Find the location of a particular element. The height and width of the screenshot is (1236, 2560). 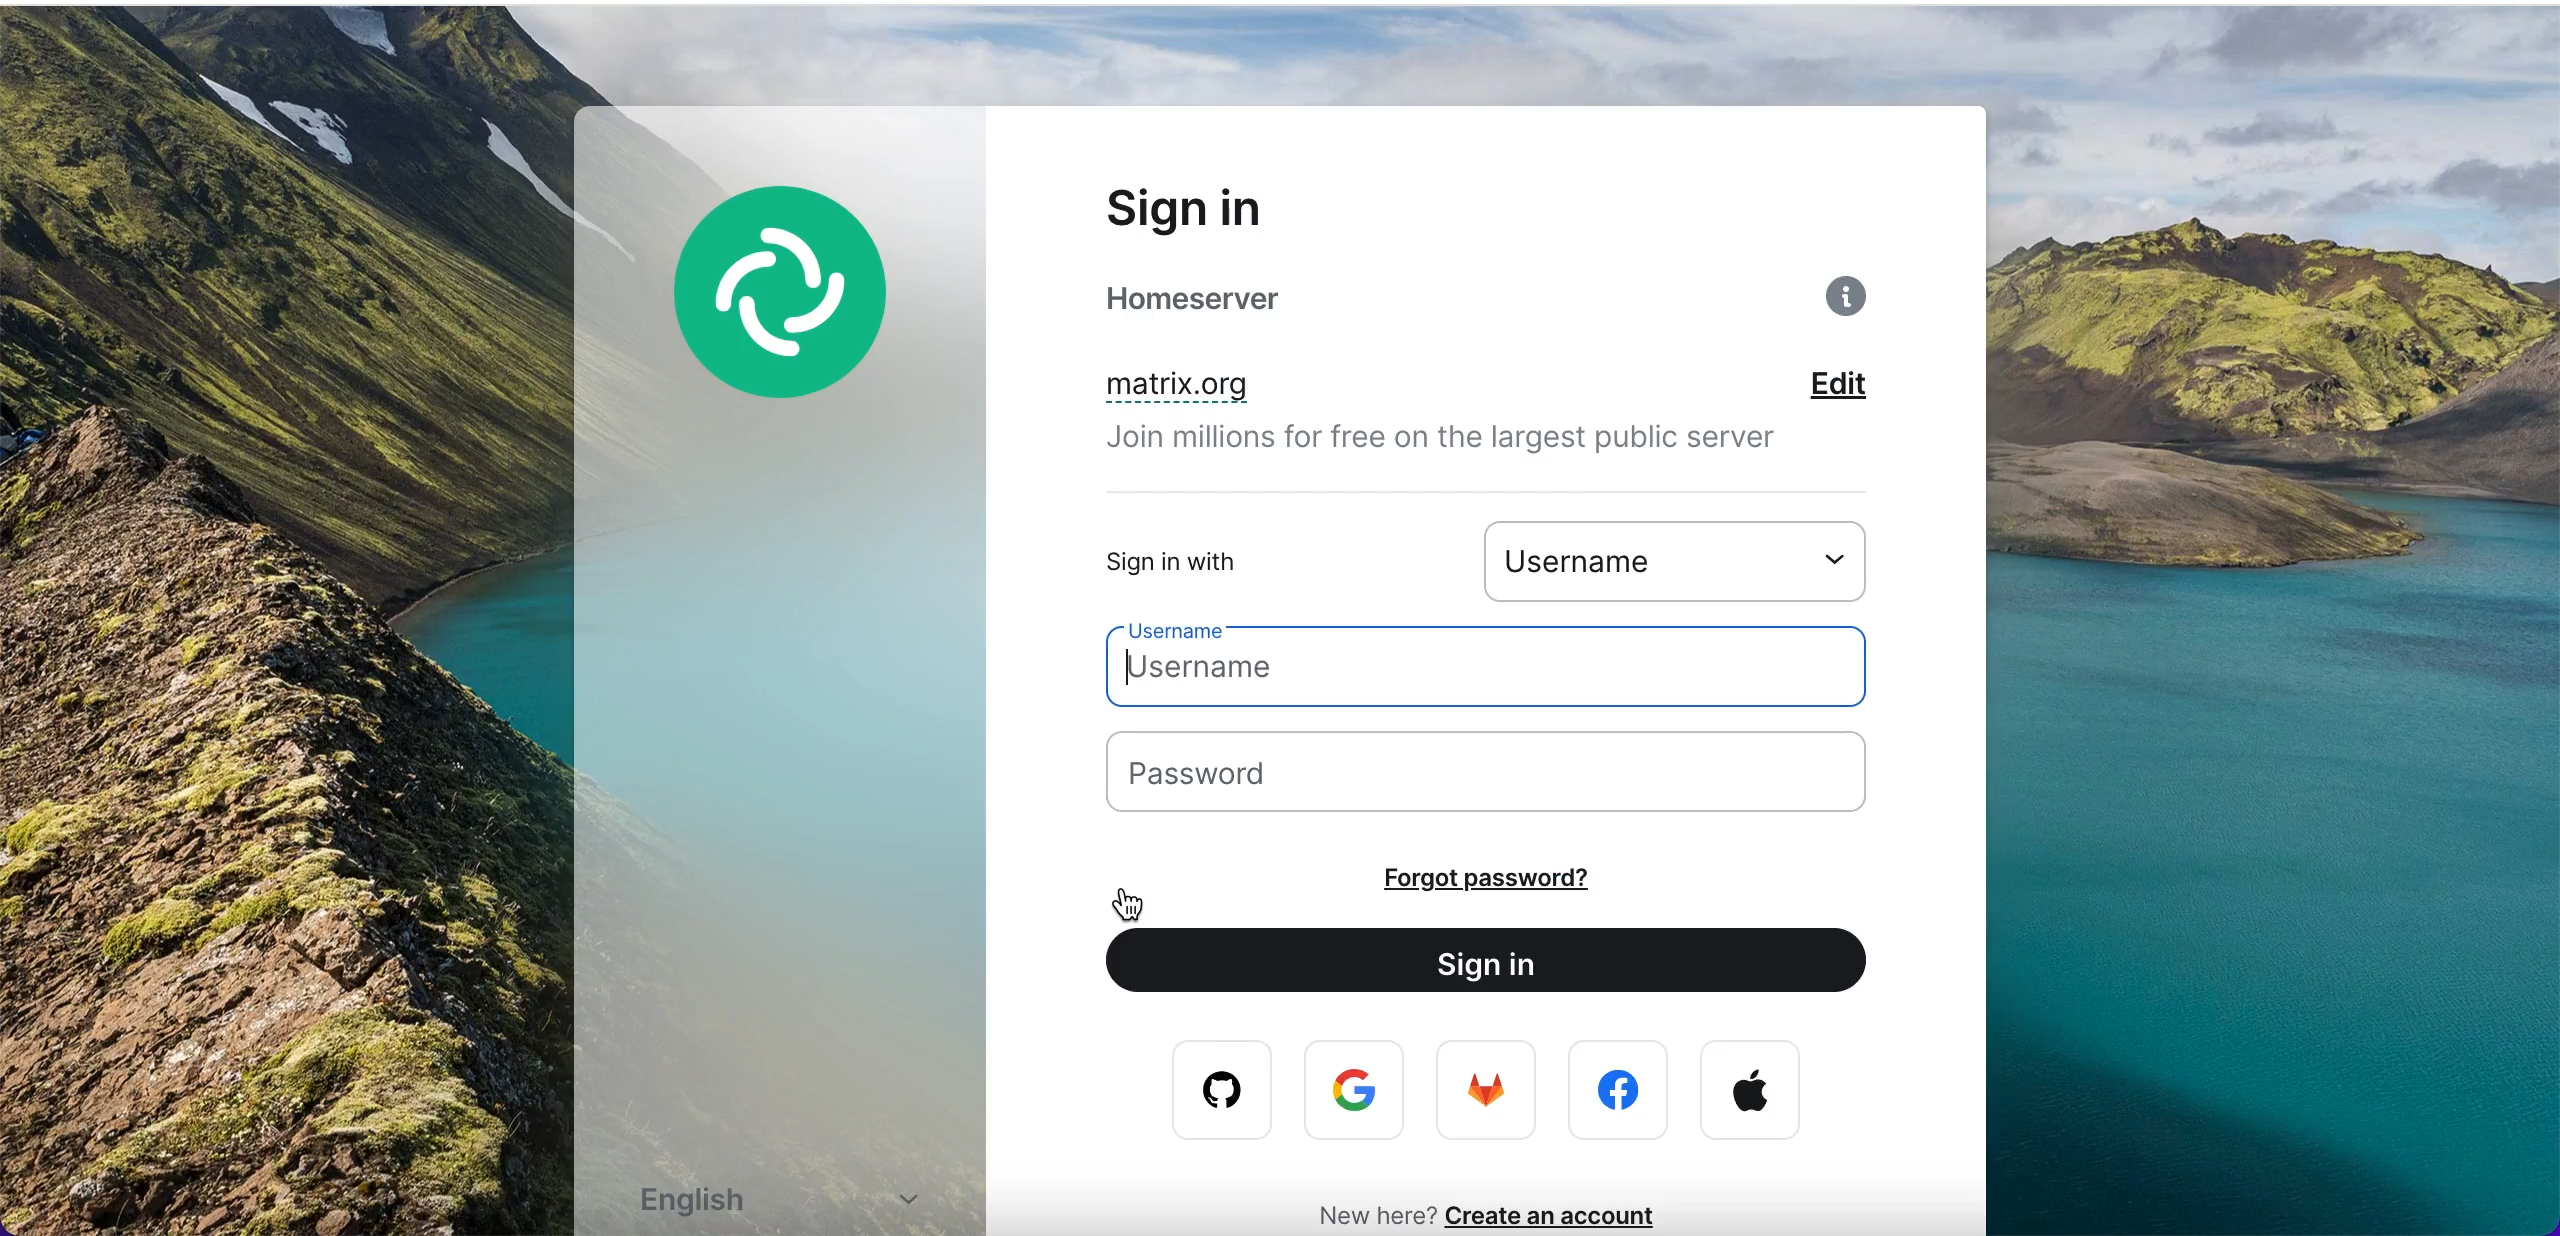

username is located at coordinates (1506, 668).